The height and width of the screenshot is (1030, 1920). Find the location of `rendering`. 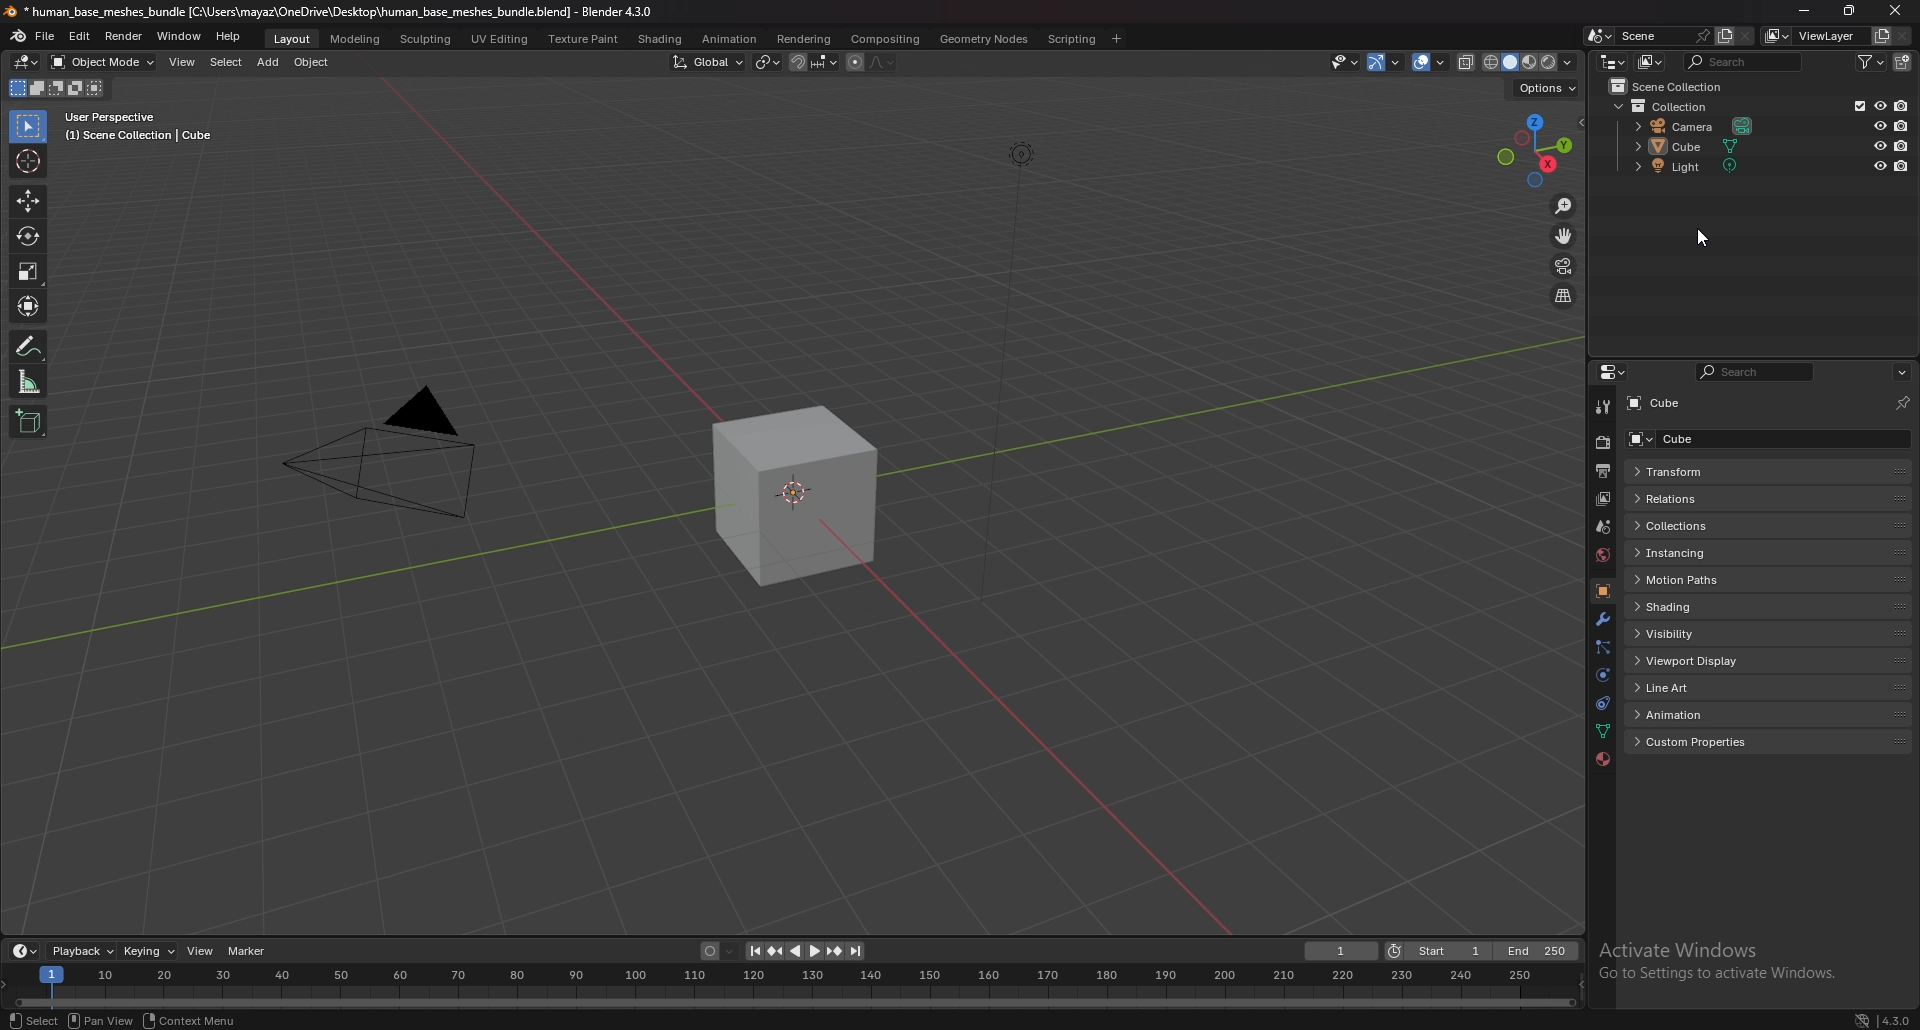

rendering is located at coordinates (804, 39).